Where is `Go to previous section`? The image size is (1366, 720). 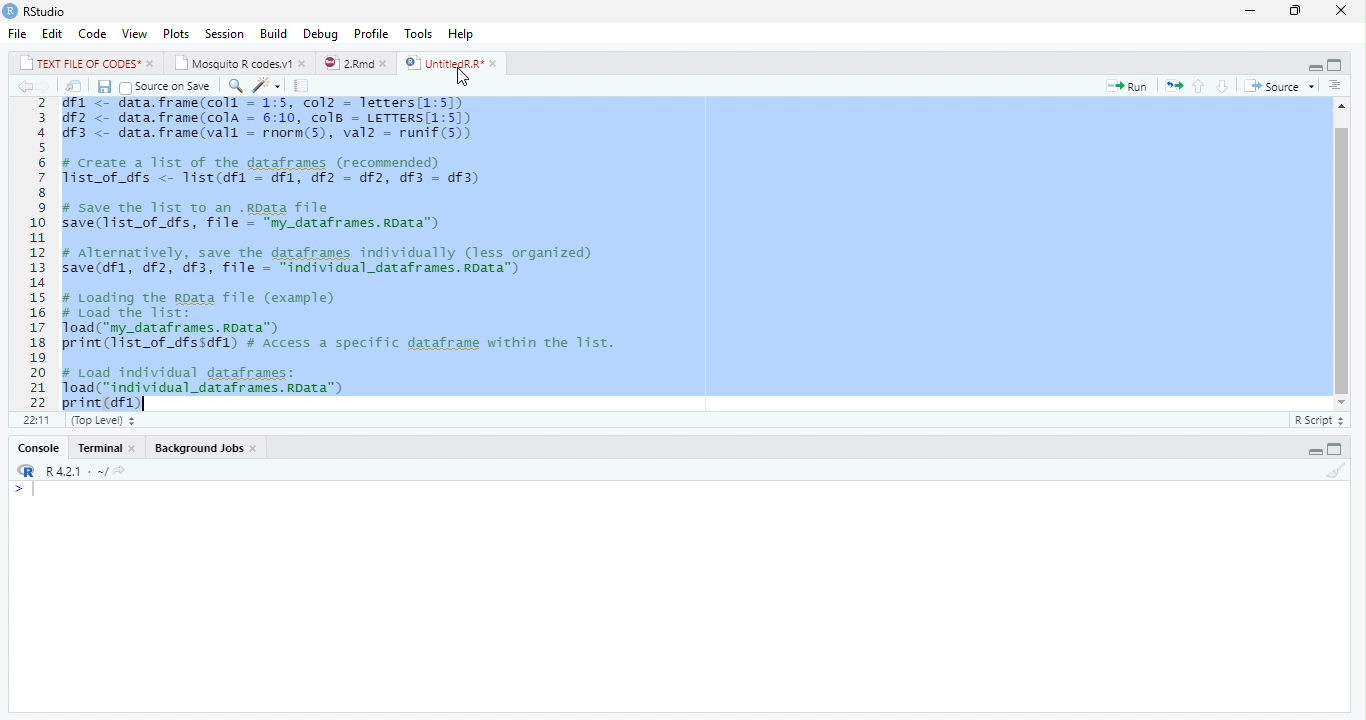 Go to previous section is located at coordinates (1199, 85).